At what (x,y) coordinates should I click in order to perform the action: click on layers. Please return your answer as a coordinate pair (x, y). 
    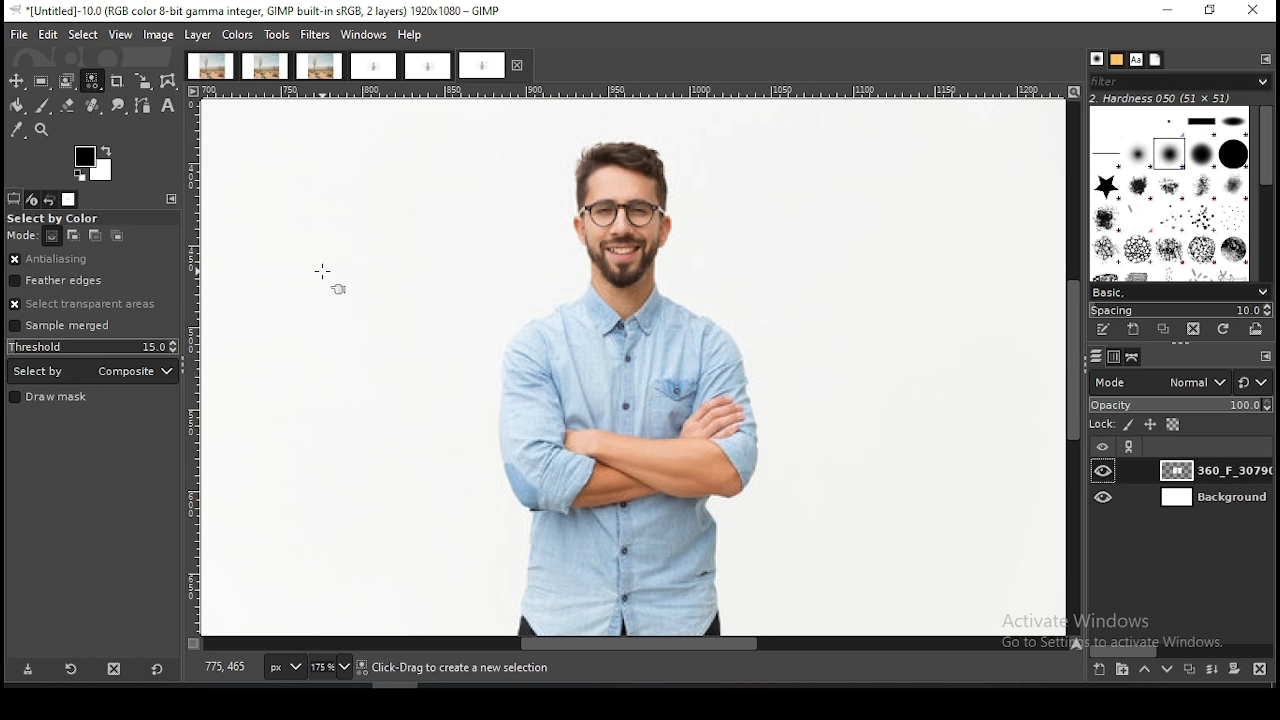
    Looking at the image, I should click on (1096, 357).